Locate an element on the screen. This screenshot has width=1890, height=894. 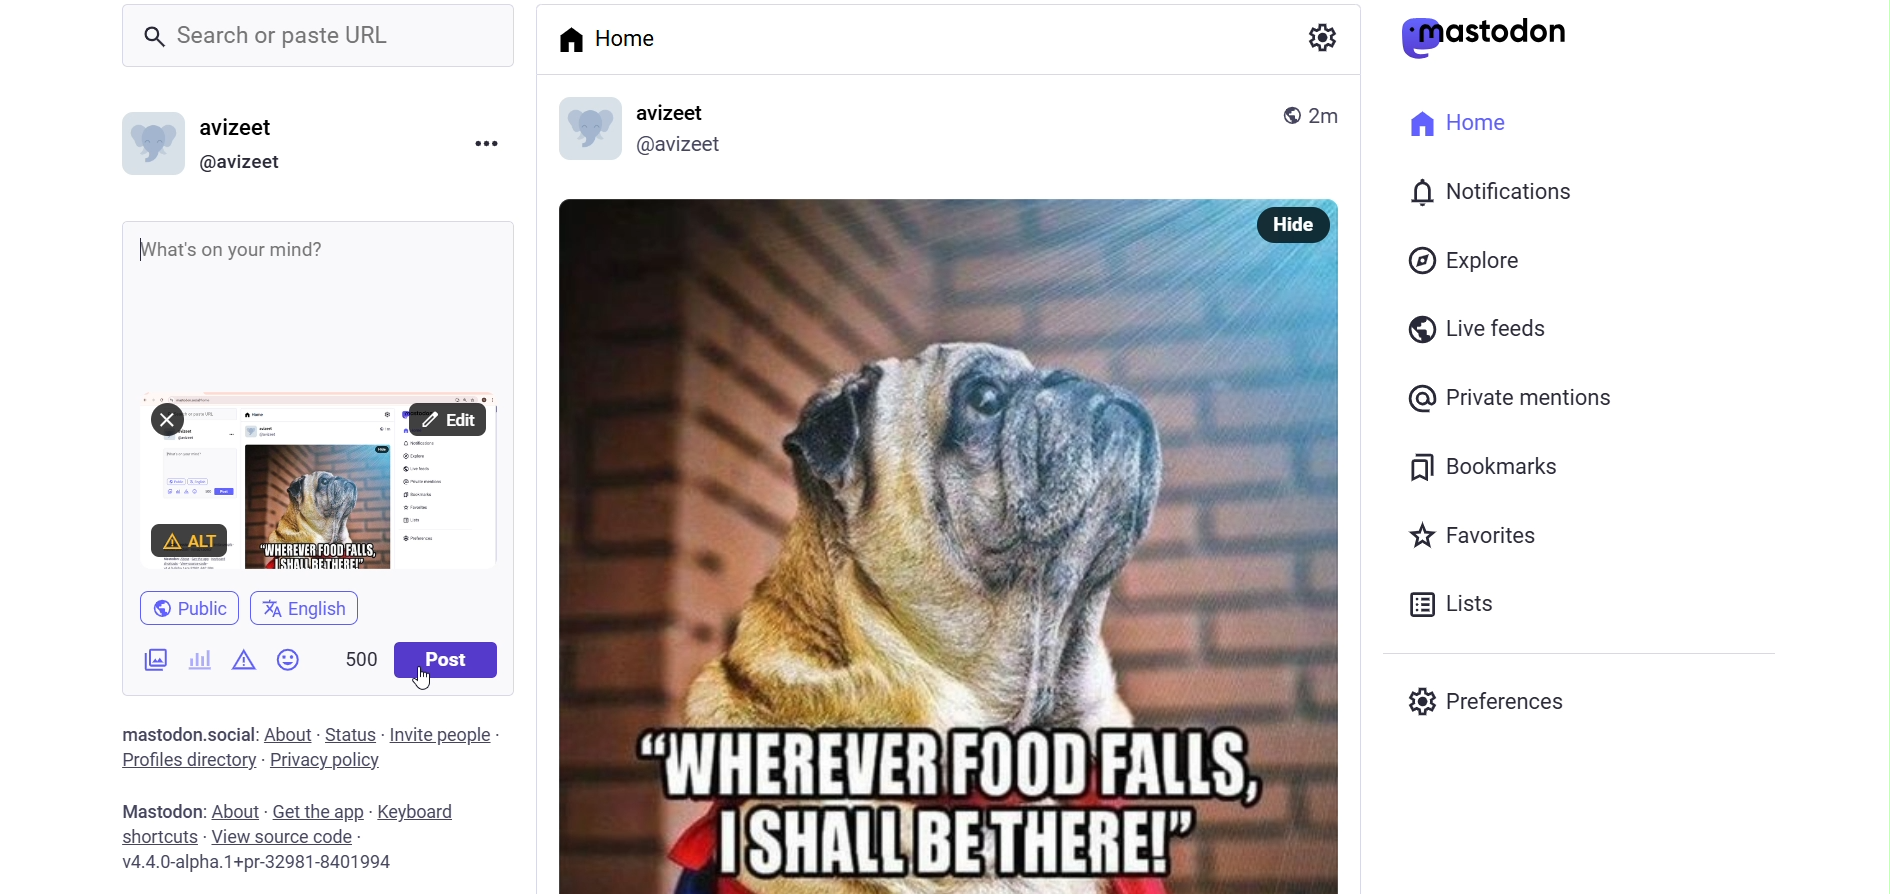
Mastodon .social is located at coordinates (158, 734).